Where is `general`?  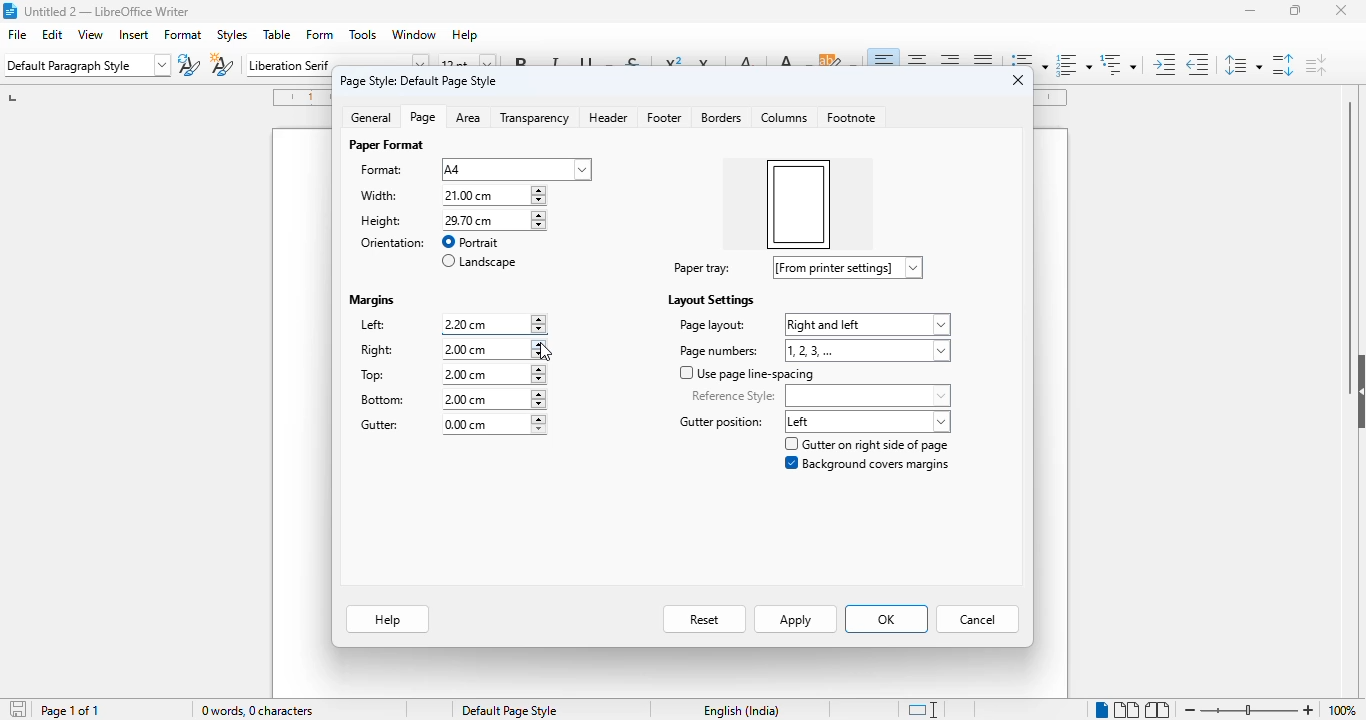
general is located at coordinates (372, 117).